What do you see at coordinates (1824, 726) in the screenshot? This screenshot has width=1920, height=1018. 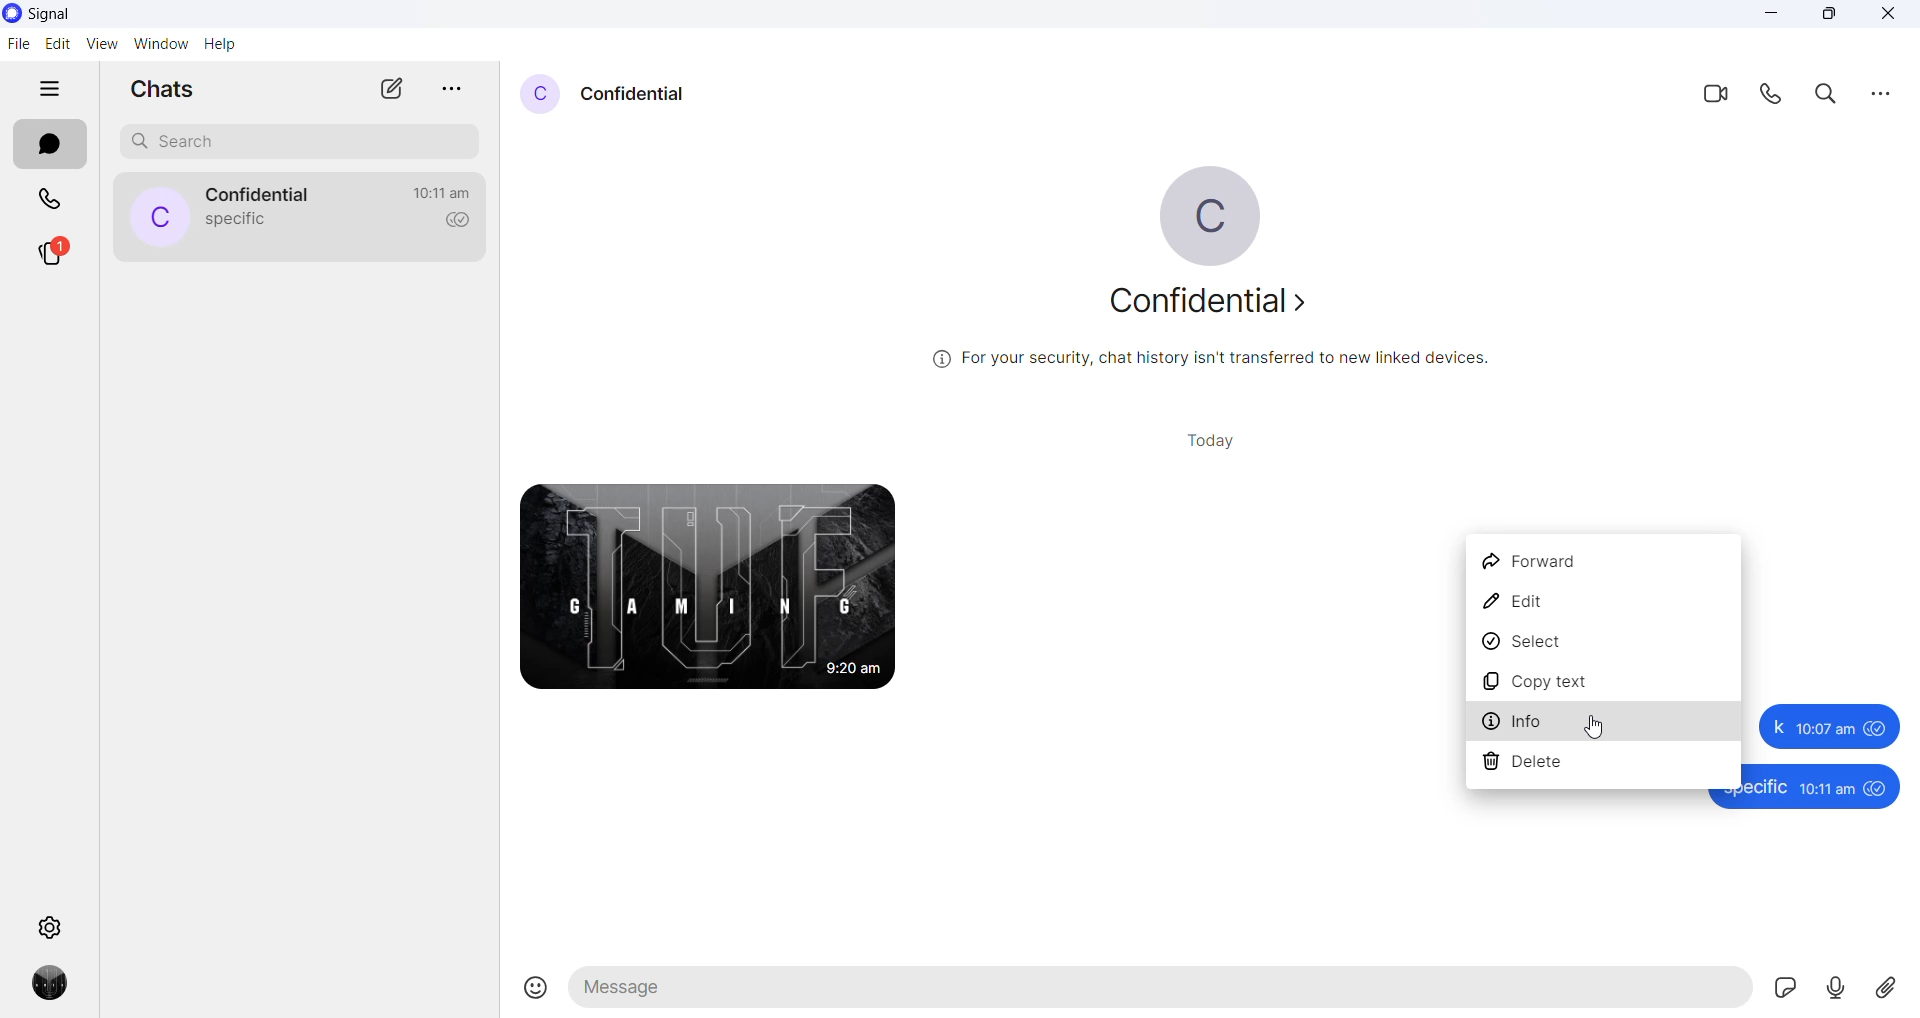 I see `10:07 am` at bounding box center [1824, 726].